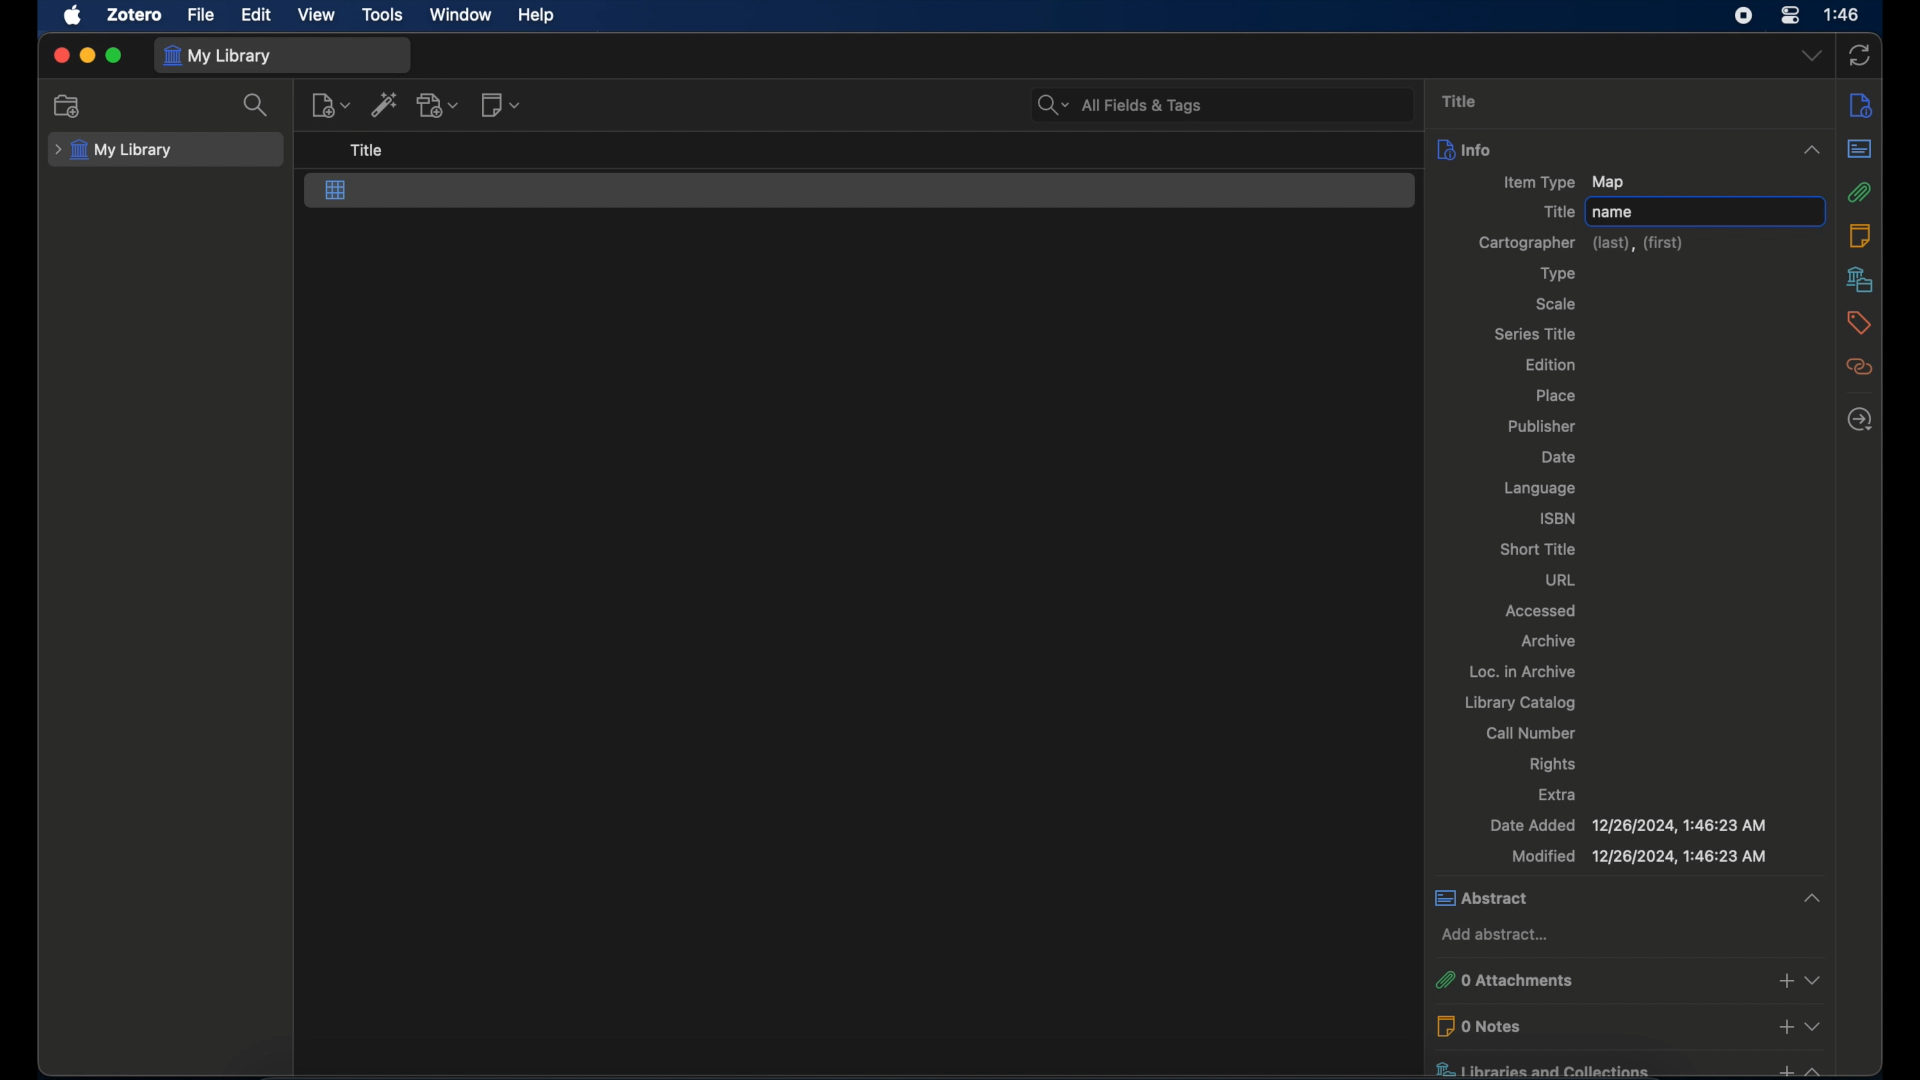  What do you see at coordinates (1549, 640) in the screenshot?
I see `archive` at bounding box center [1549, 640].